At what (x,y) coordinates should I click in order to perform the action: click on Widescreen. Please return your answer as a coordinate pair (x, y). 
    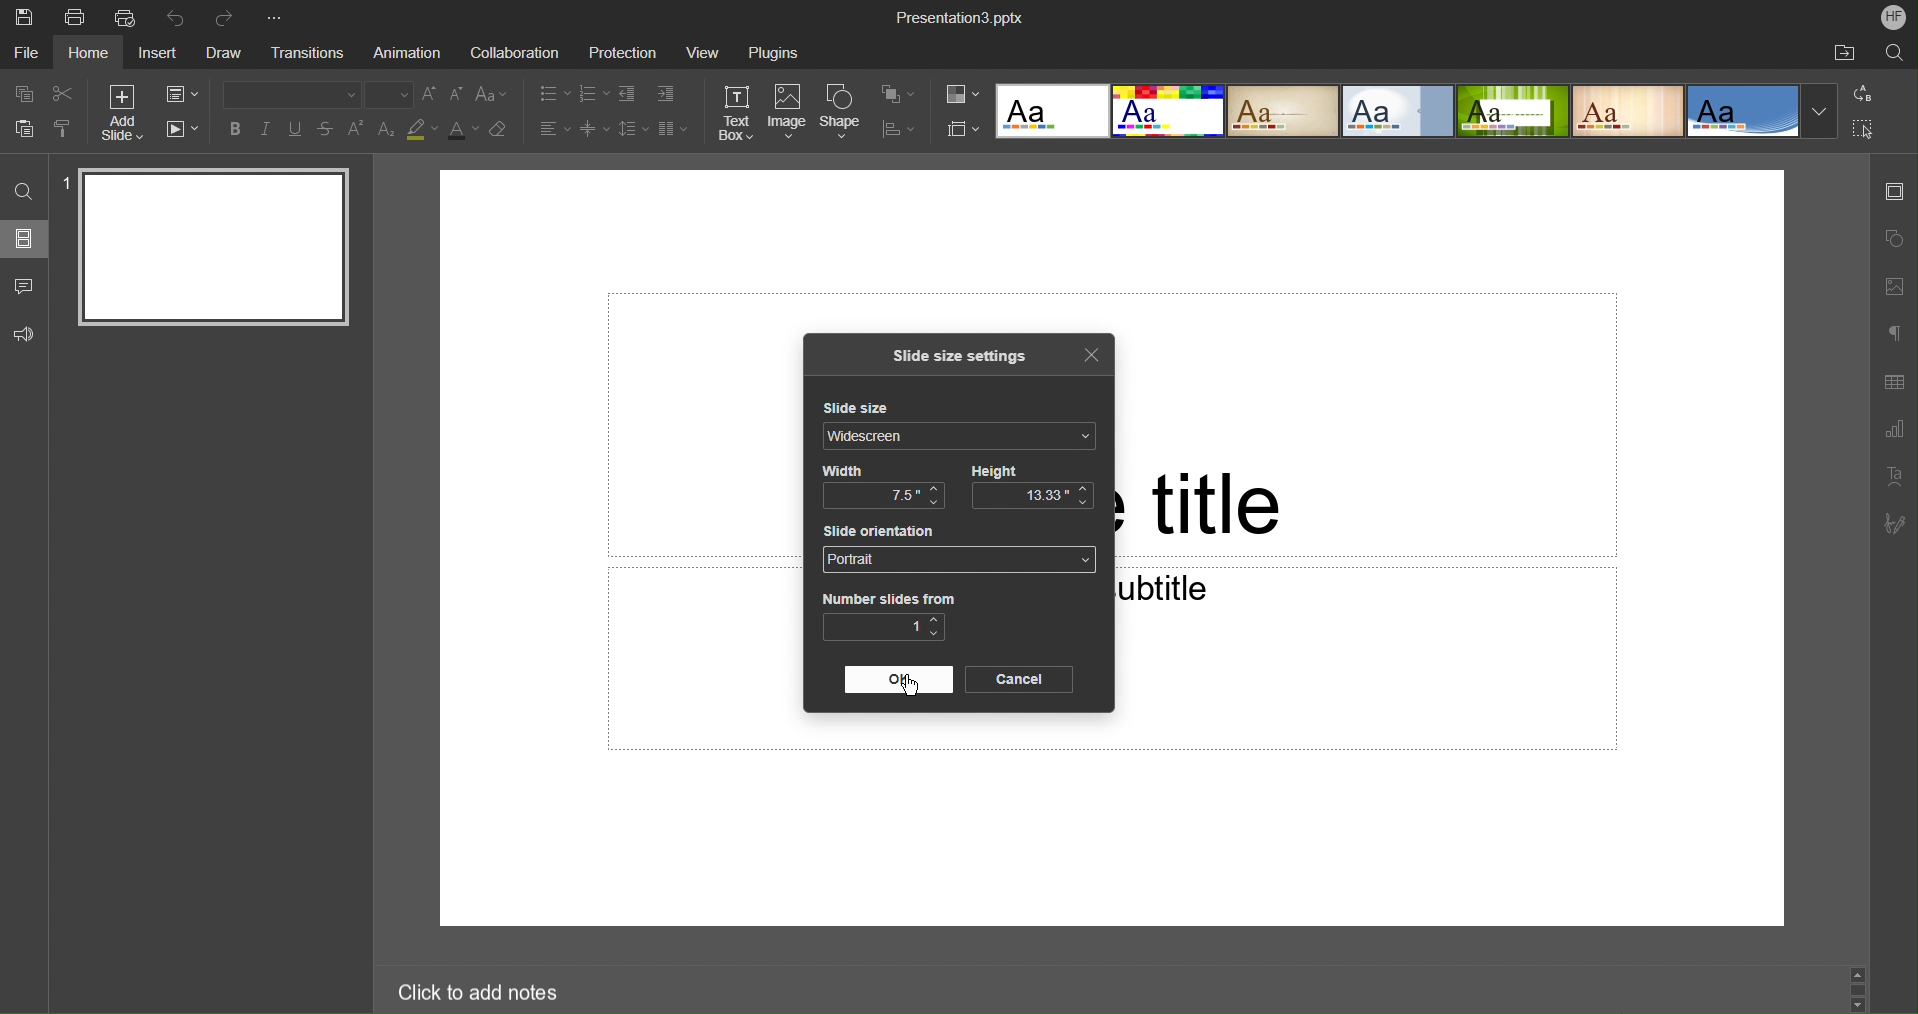
    Looking at the image, I should click on (961, 437).